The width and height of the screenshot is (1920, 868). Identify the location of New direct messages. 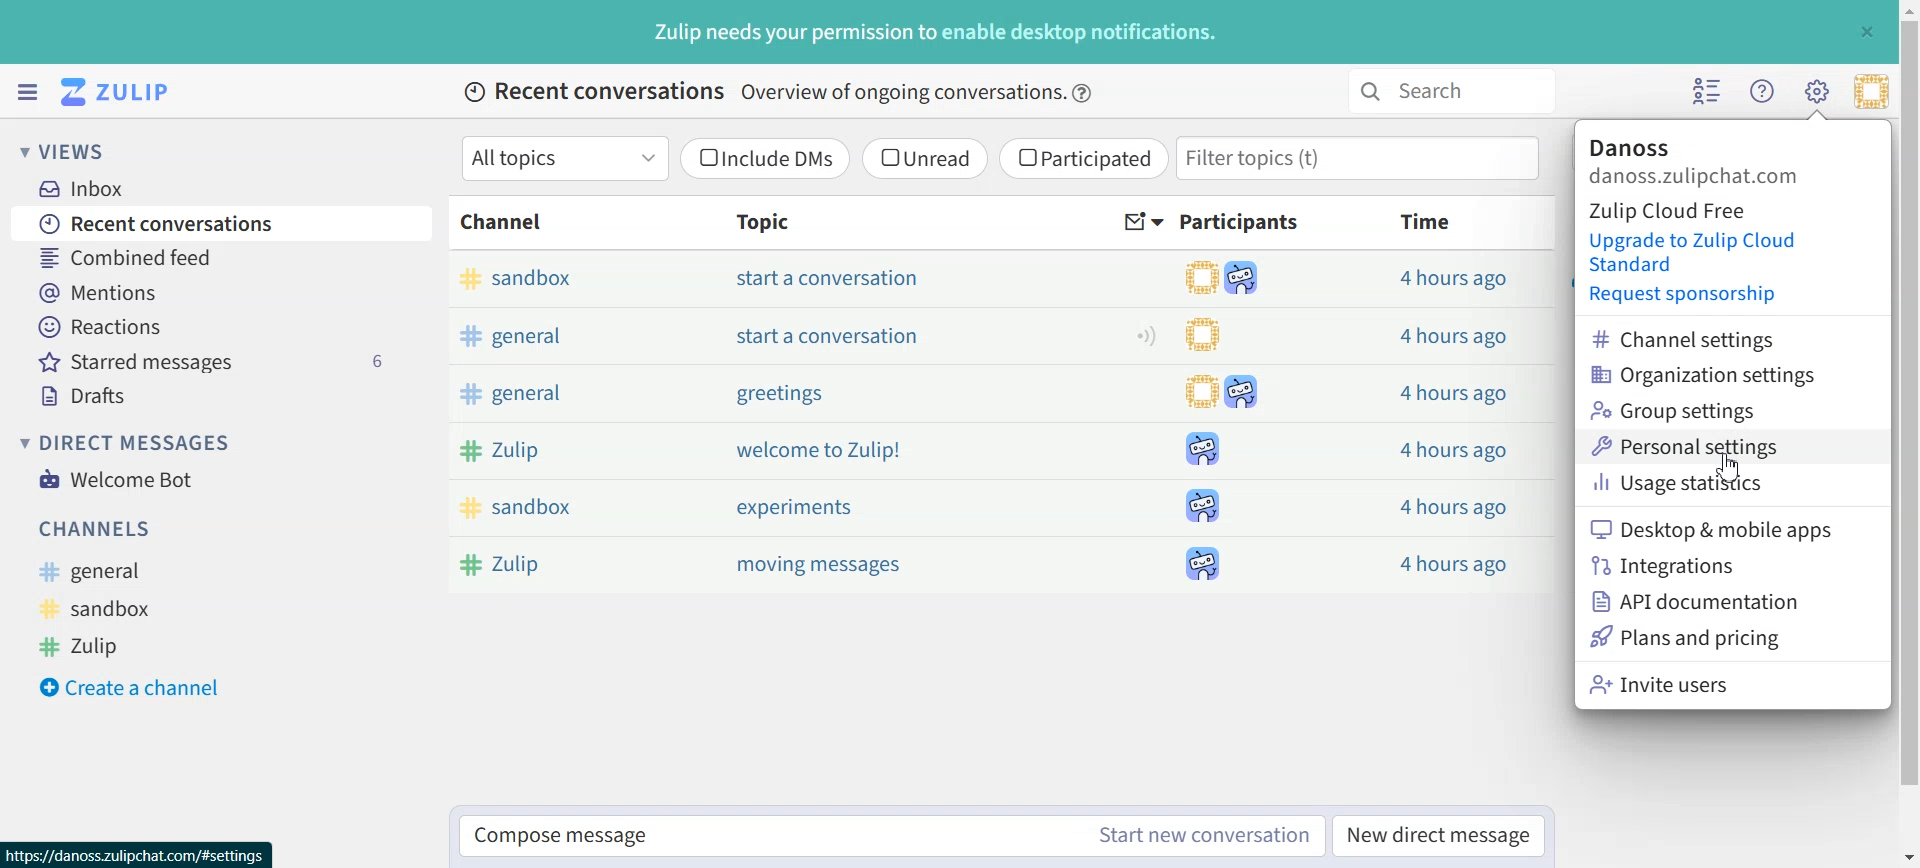
(1438, 834).